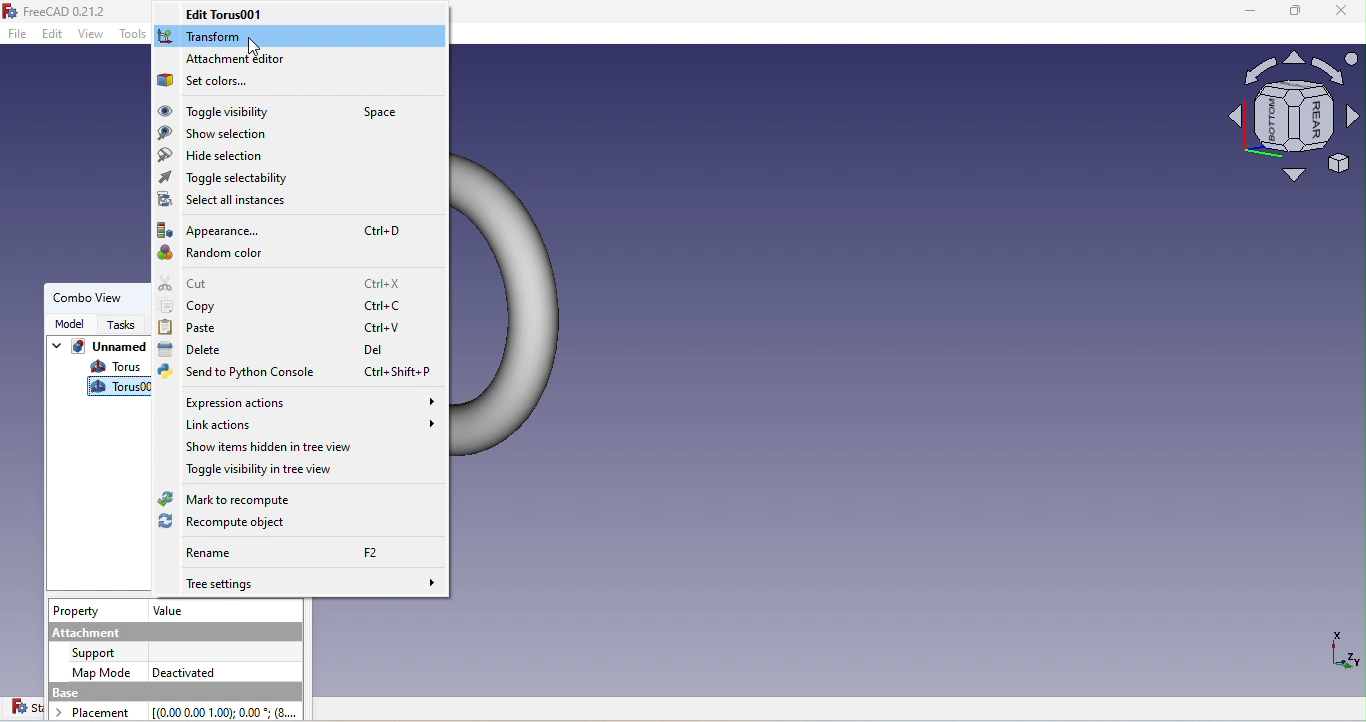  What do you see at coordinates (219, 133) in the screenshot?
I see `Show selection` at bounding box center [219, 133].